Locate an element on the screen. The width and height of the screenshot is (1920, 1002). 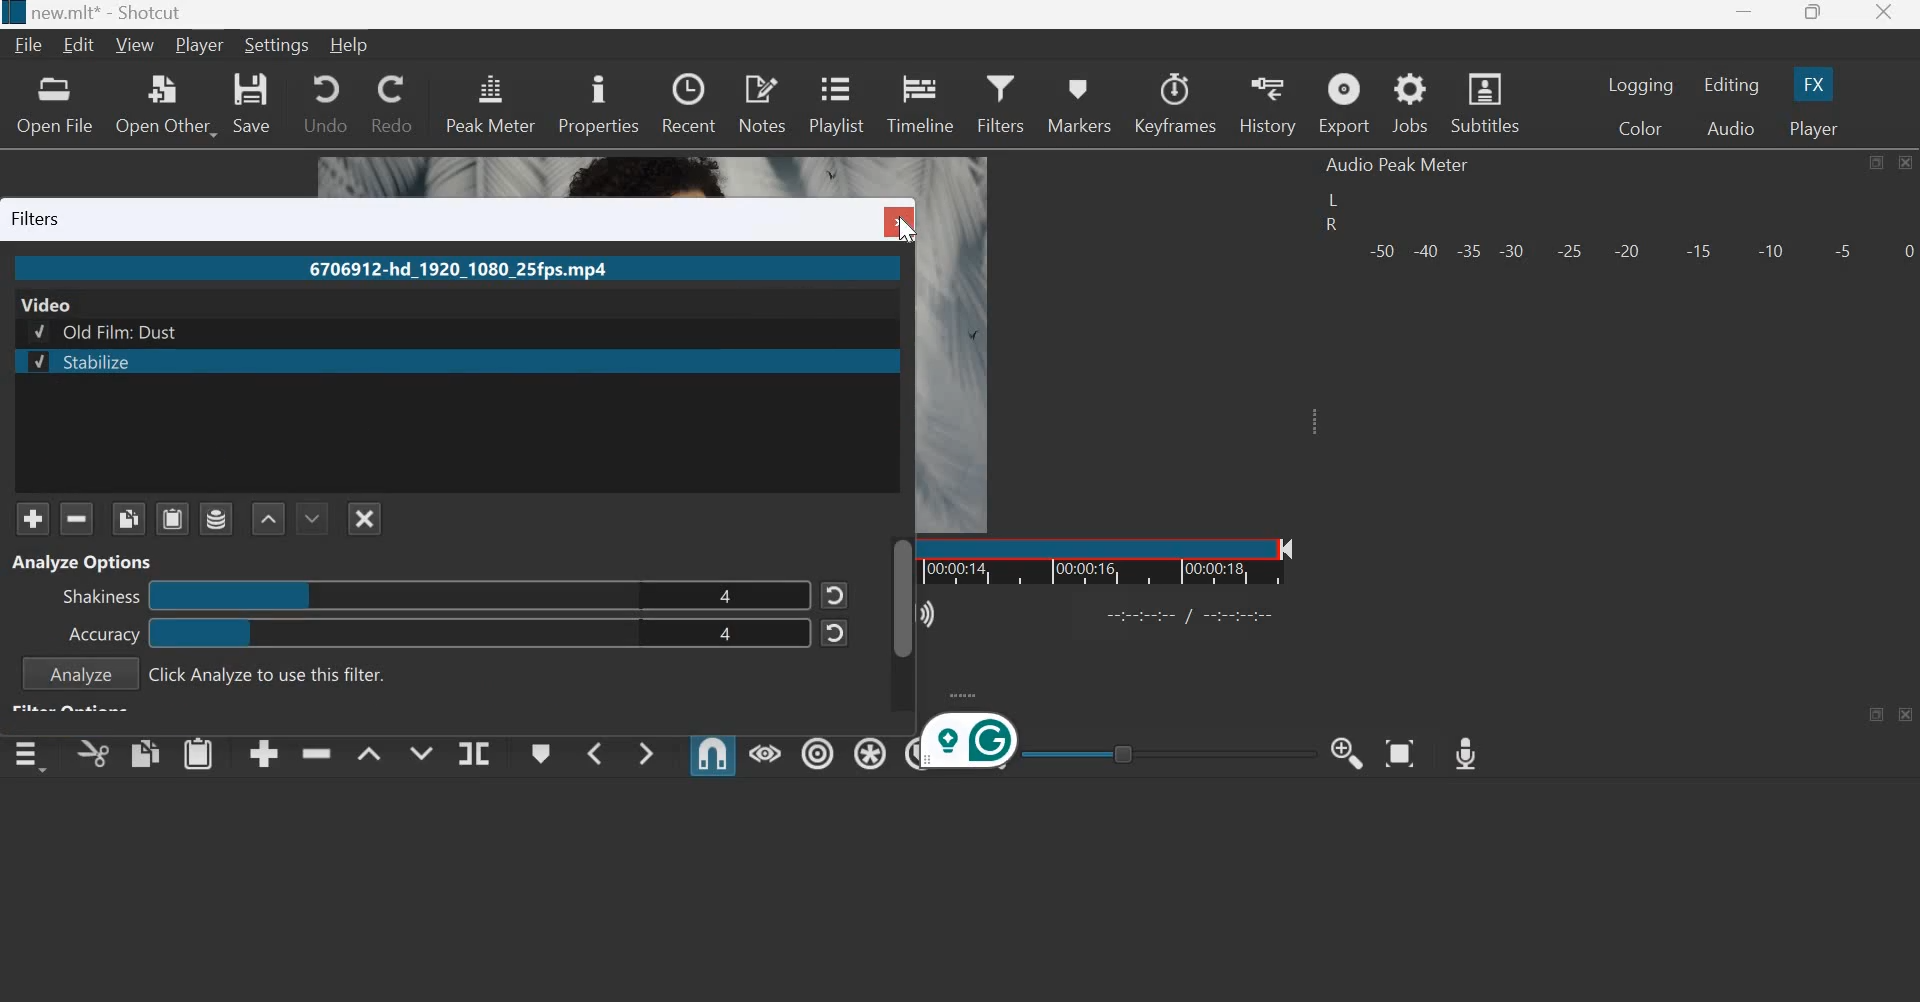
Right is located at coordinates (1329, 226).